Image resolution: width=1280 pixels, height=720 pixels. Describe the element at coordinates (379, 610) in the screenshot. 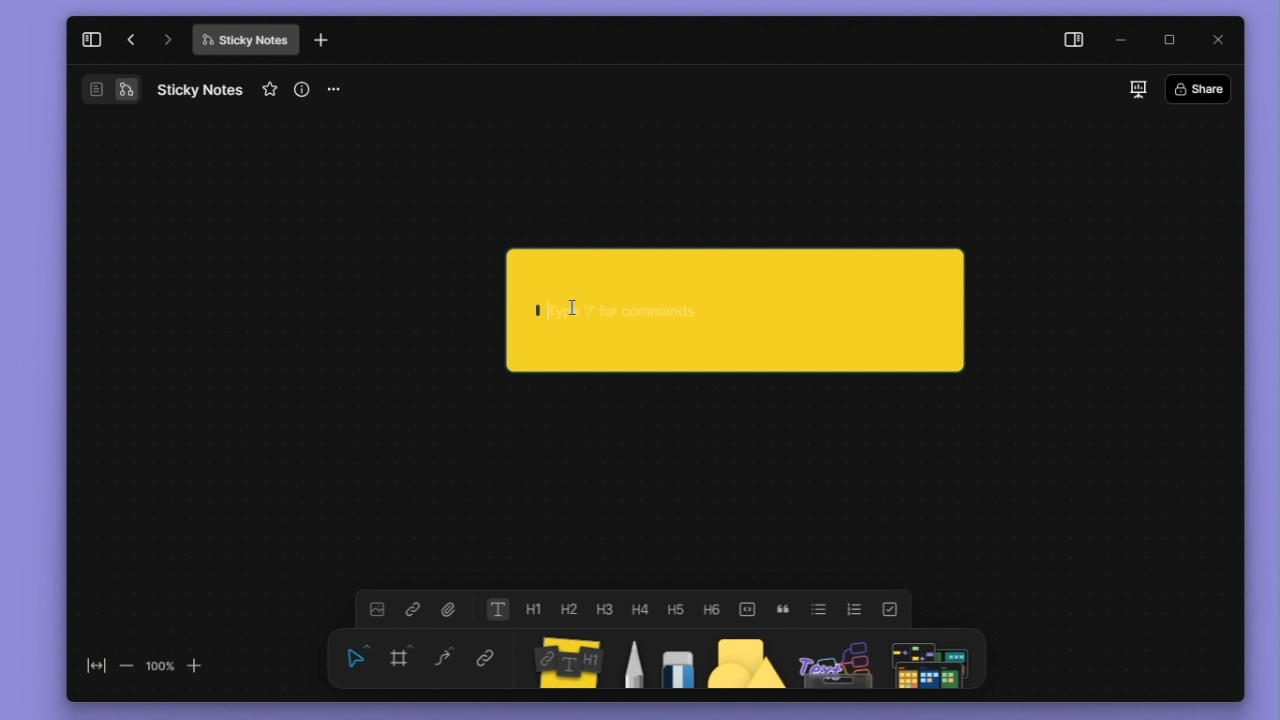

I see `image` at that location.